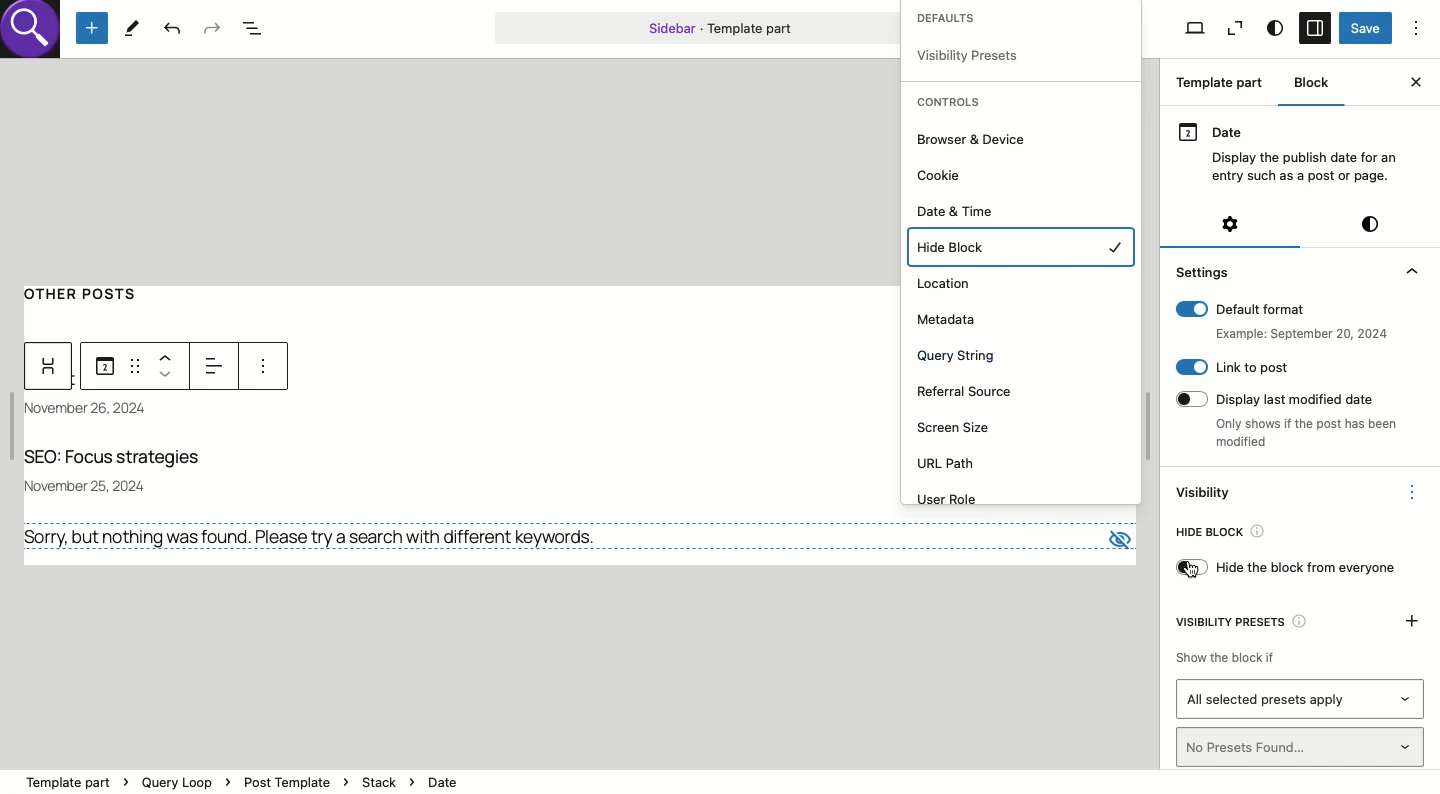  Describe the element at coordinates (1410, 271) in the screenshot. I see `collapse` at that location.